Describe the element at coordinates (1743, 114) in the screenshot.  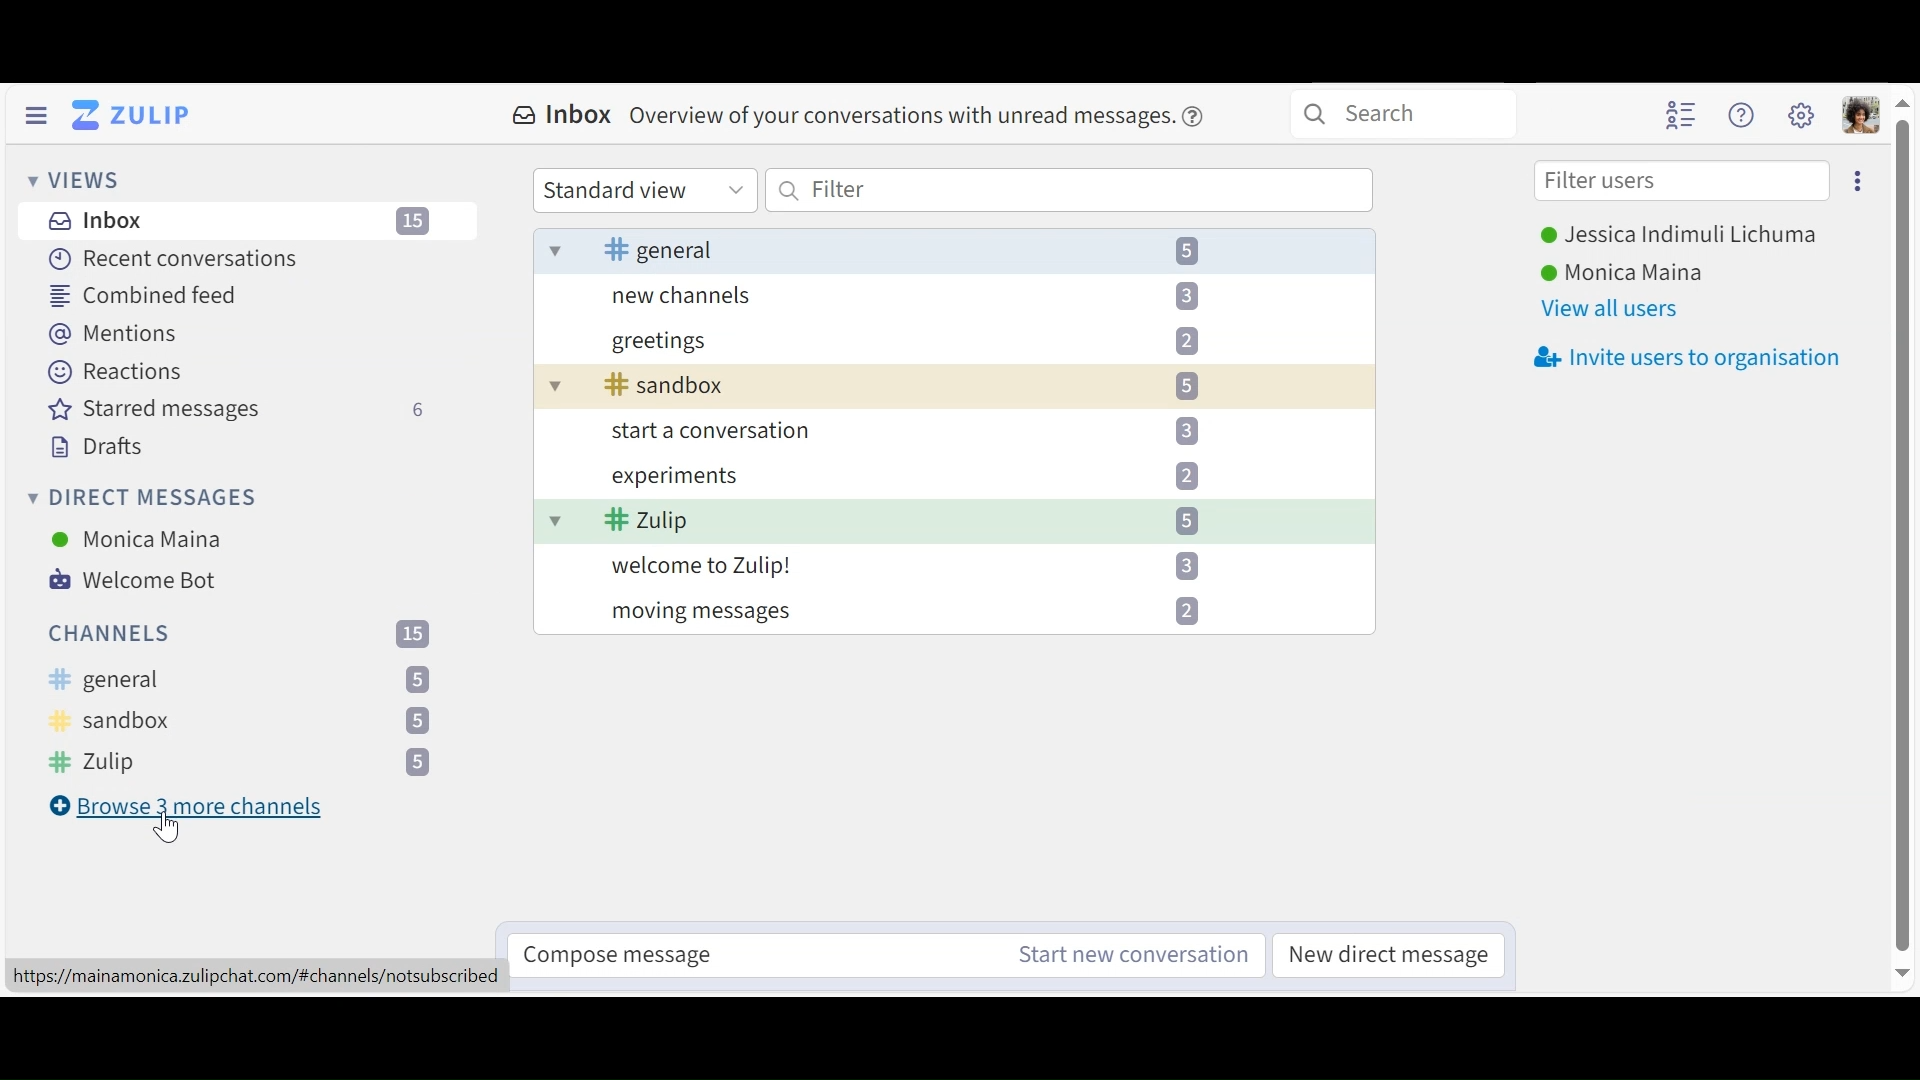
I see `Help menu` at that location.